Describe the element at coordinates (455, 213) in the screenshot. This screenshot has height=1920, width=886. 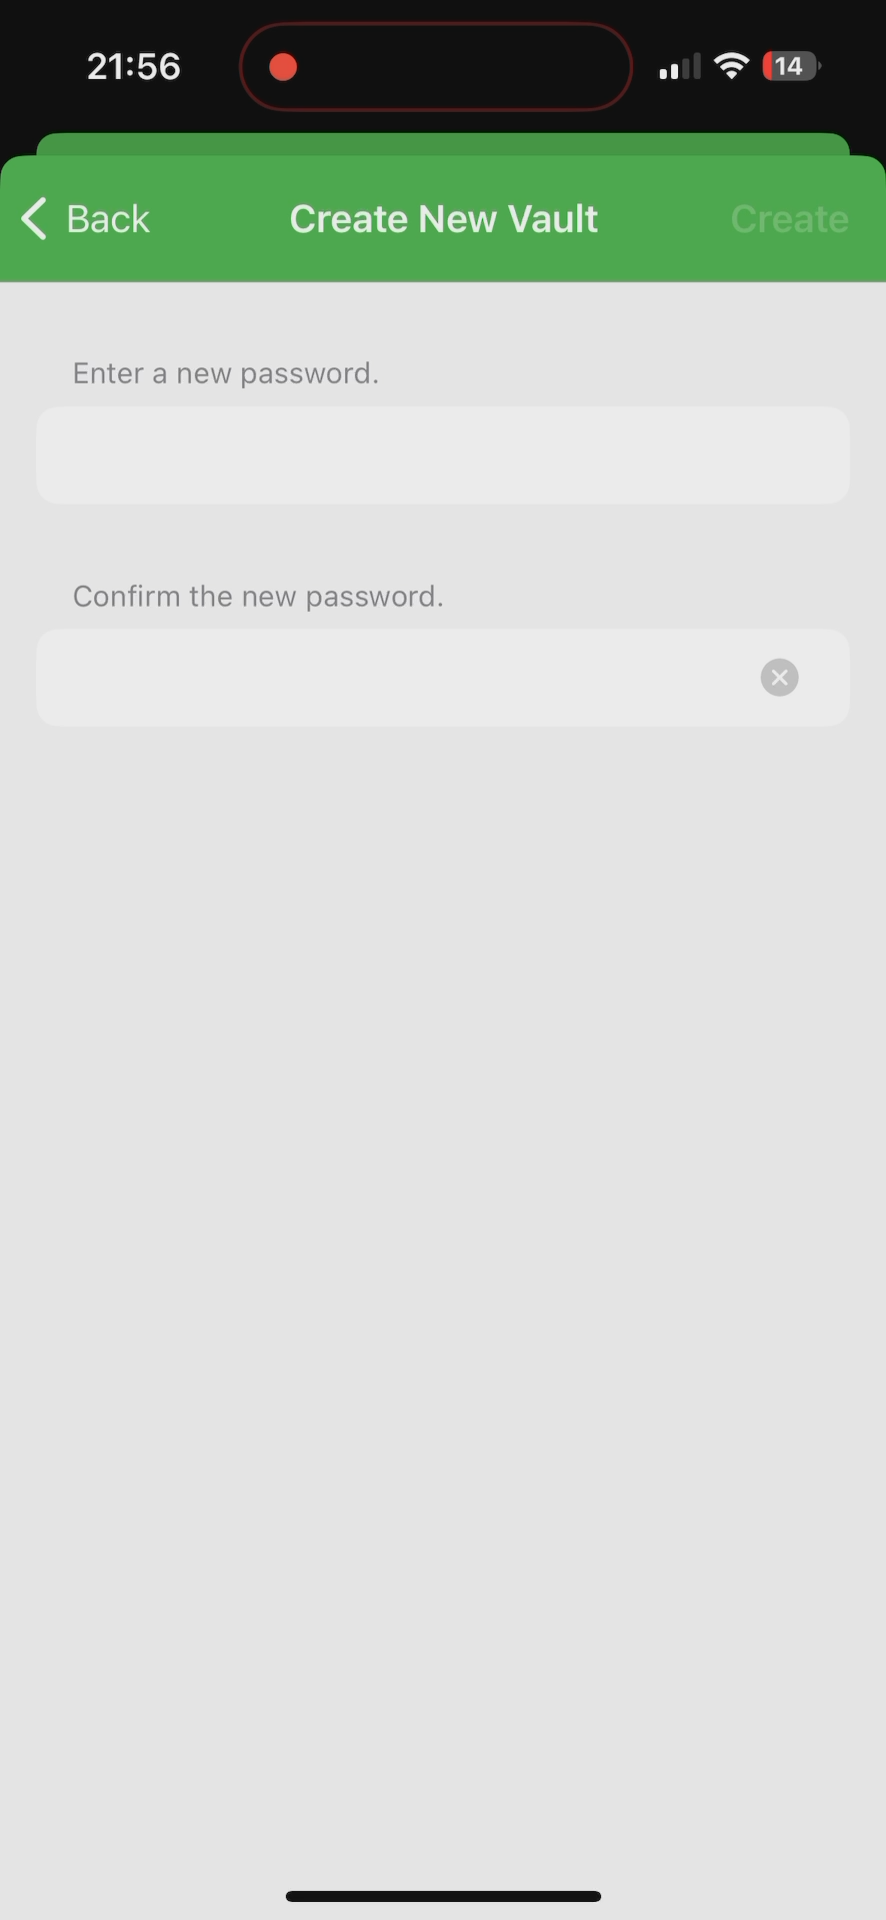
I see `` at that location.